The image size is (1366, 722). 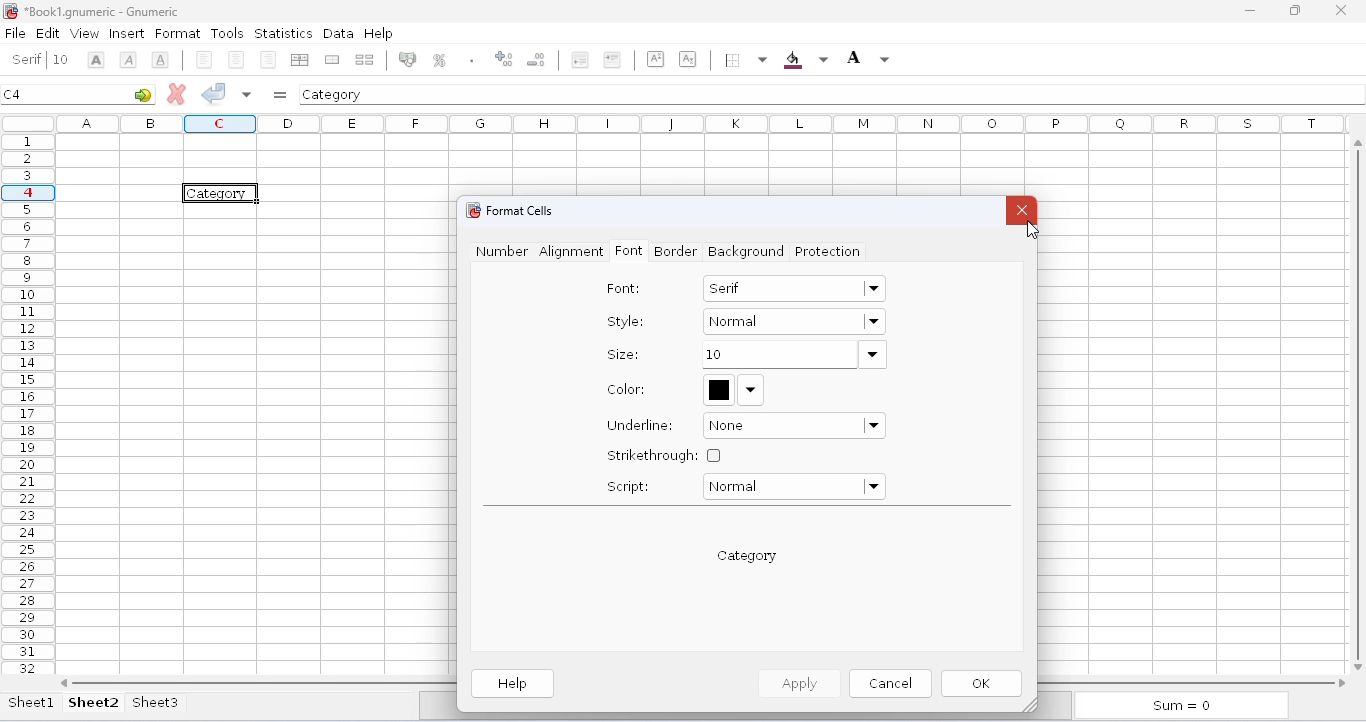 What do you see at coordinates (498, 252) in the screenshot?
I see `Number` at bounding box center [498, 252].